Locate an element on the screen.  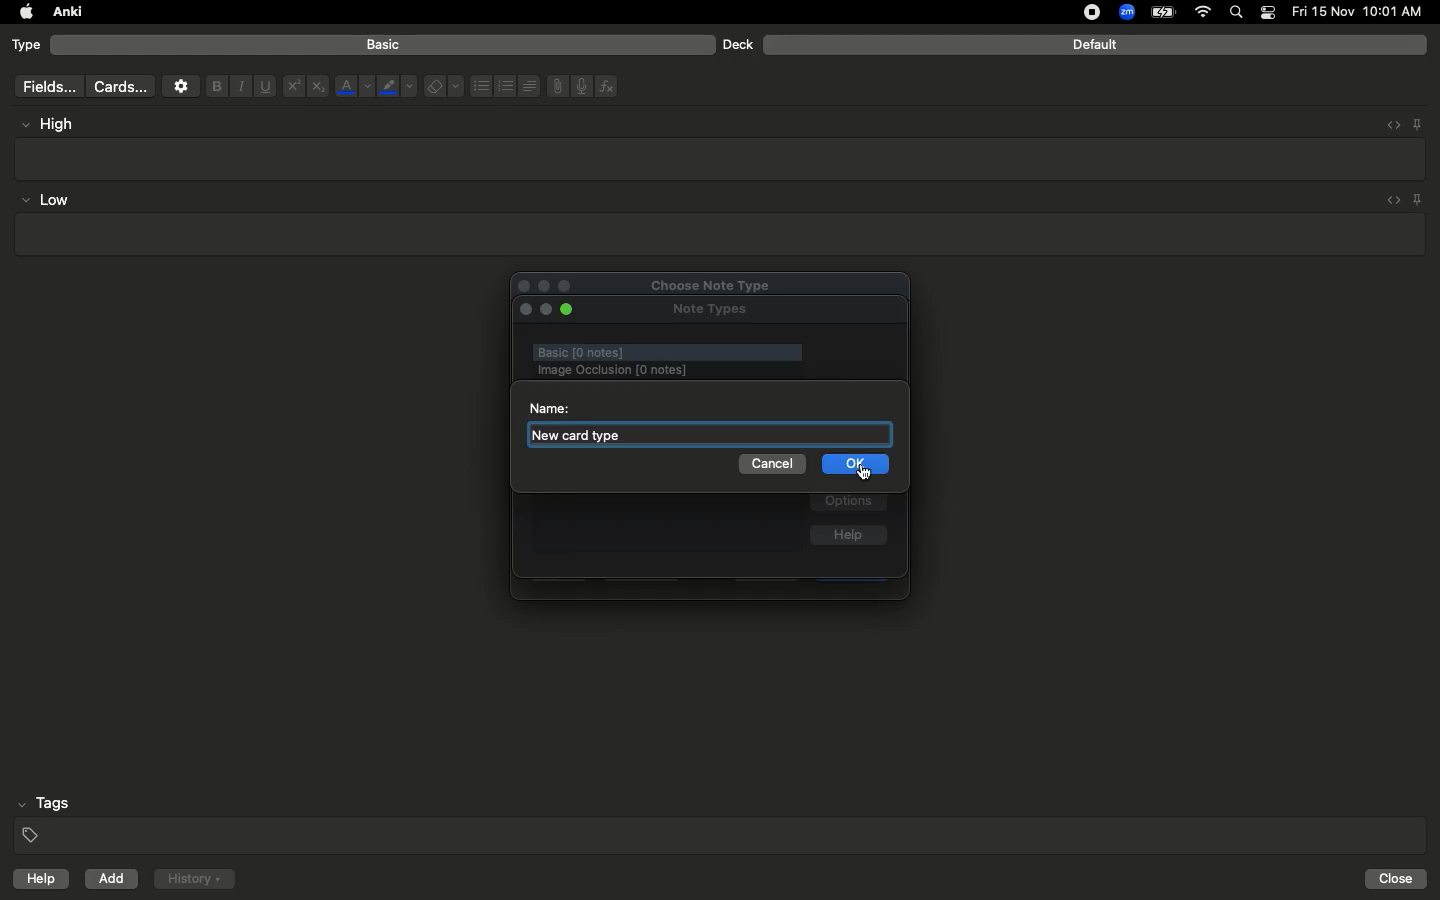
Function is located at coordinates (608, 86).